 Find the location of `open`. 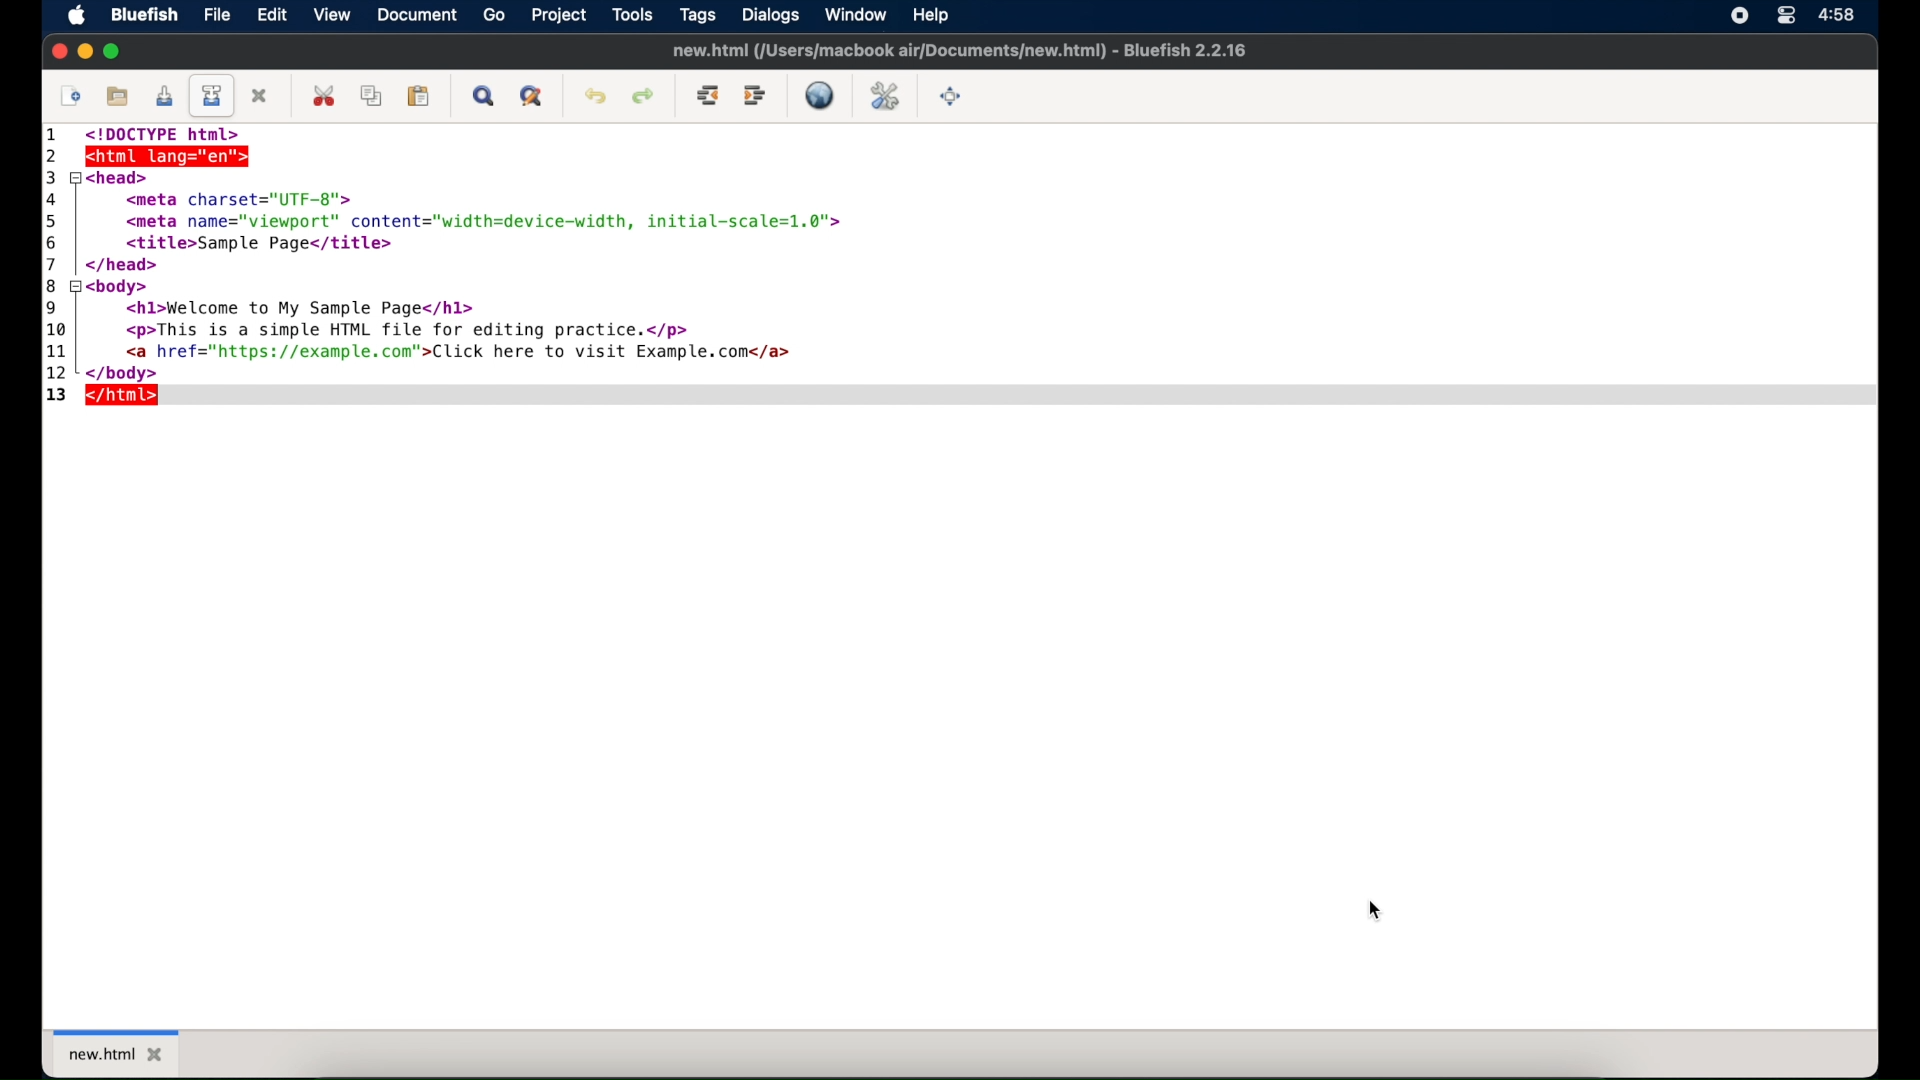

open is located at coordinates (119, 97).